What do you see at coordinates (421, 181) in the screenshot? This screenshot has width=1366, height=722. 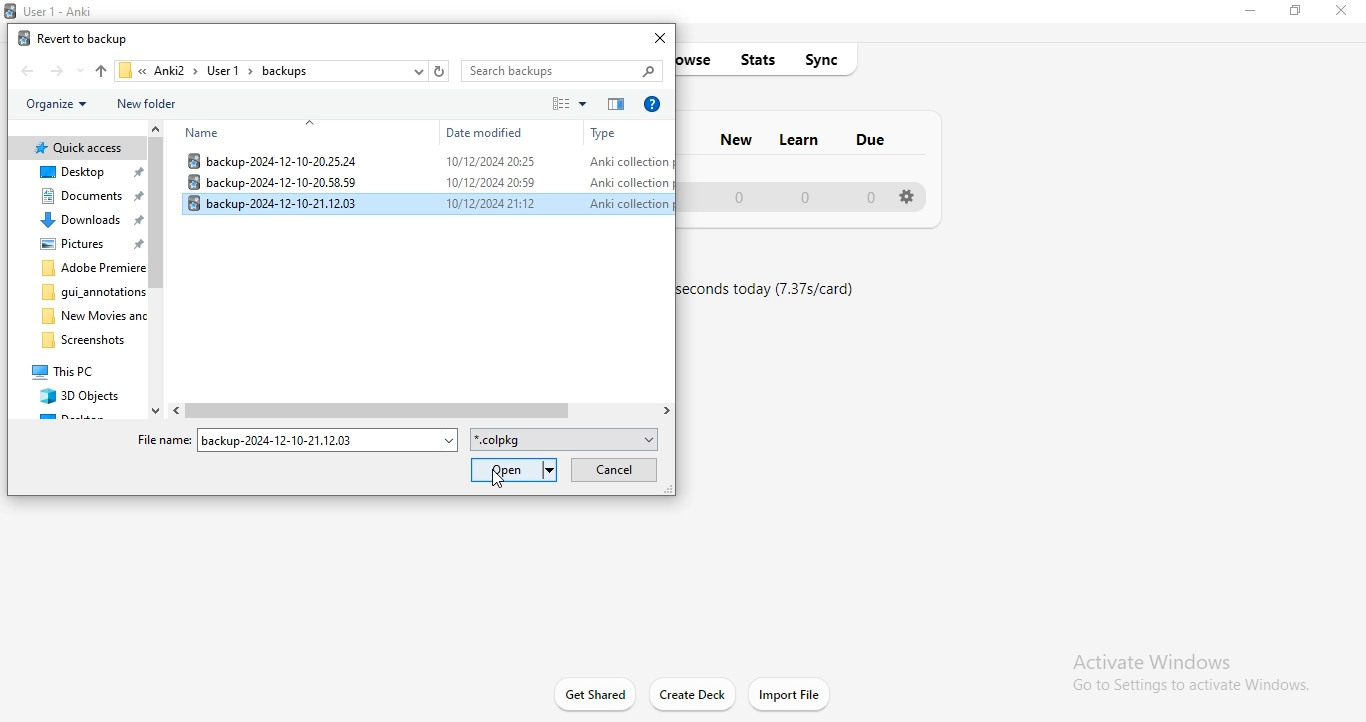 I see `file 2` at bounding box center [421, 181].